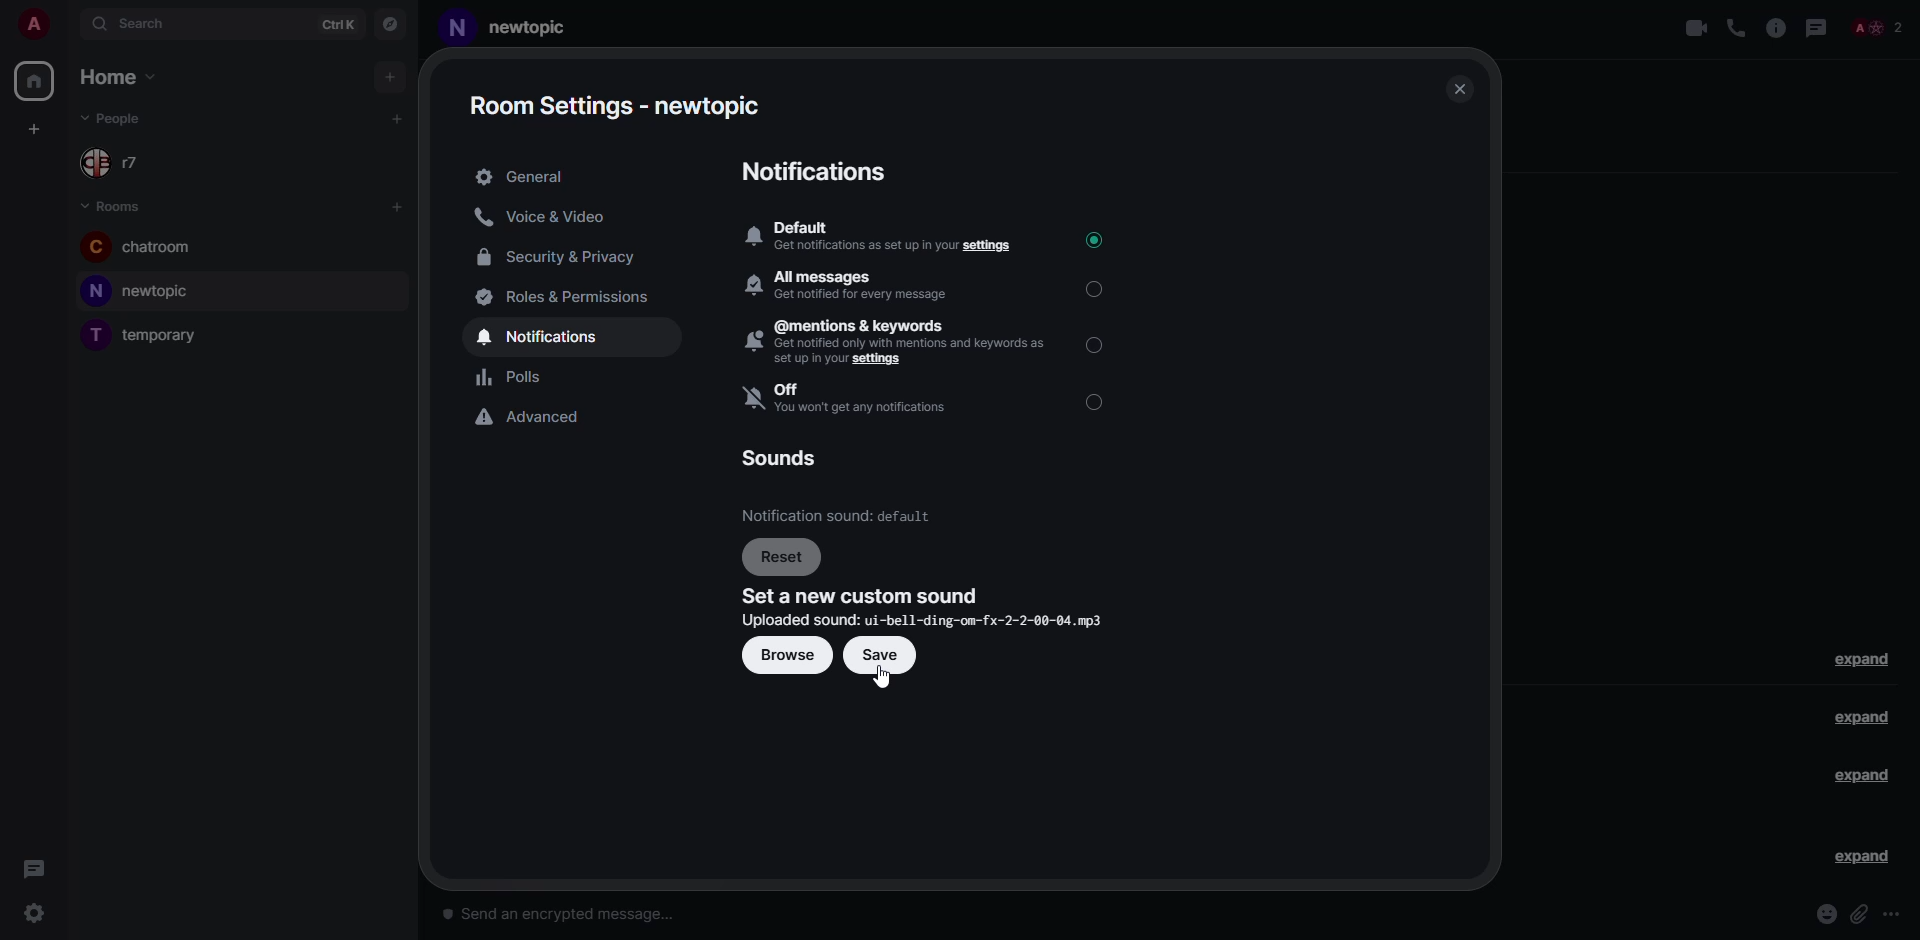  What do you see at coordinates (792, 657) in the screenshot?
I see `browse` at bounding box center [792, 657].